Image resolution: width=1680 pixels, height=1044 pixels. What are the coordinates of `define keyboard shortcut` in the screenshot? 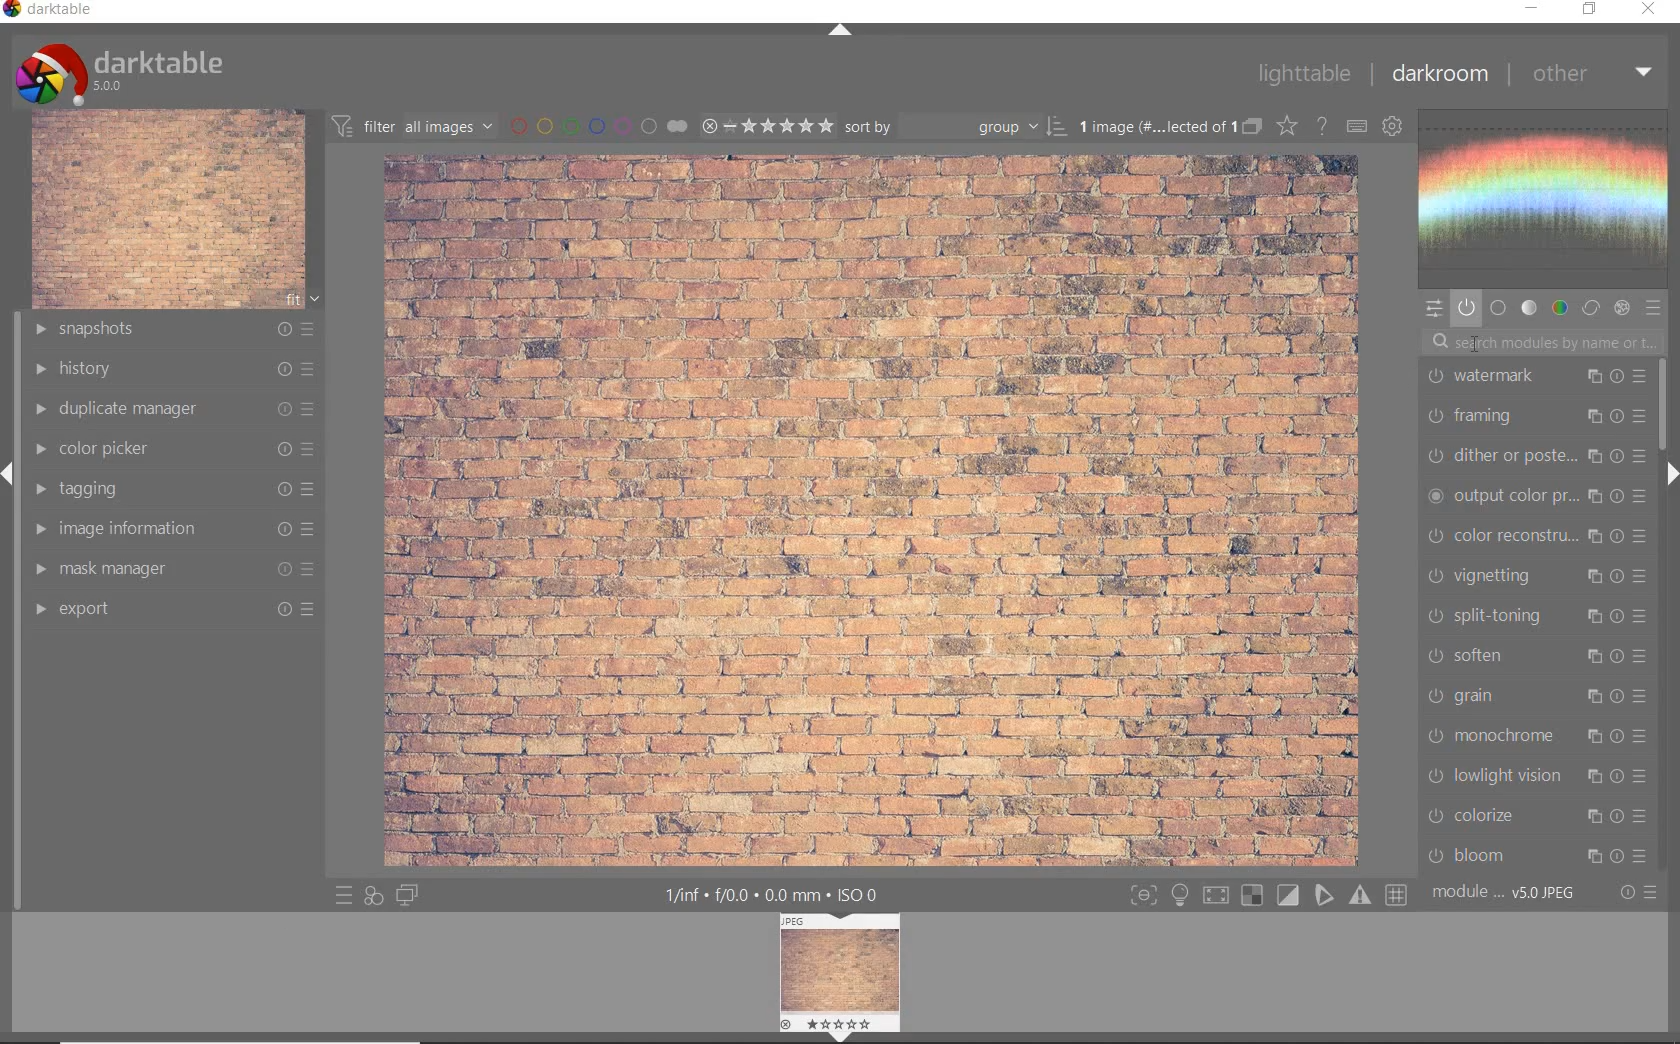 It's located at (1355, 128).